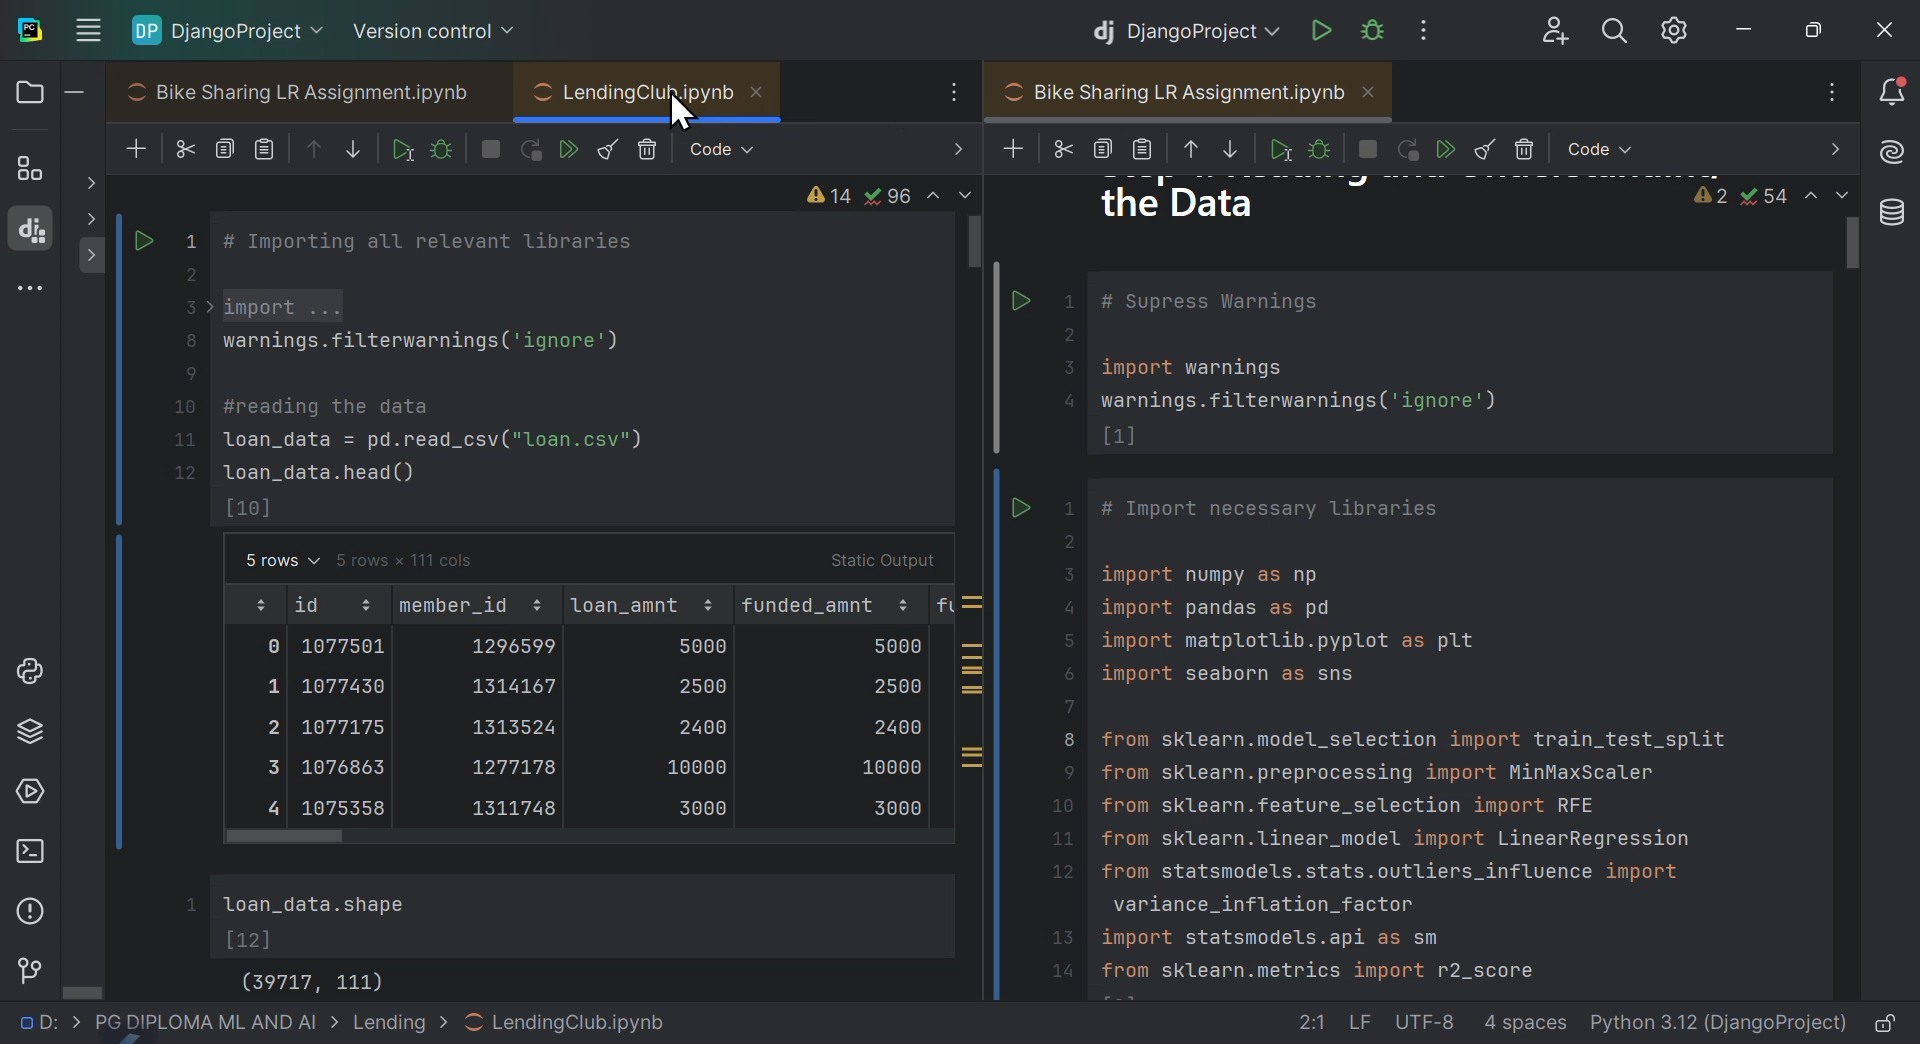 This screenshot has height=1044, width=1920. Describe the element at coordinates (1835, 149) in the screenshot. I see `next` at that location.